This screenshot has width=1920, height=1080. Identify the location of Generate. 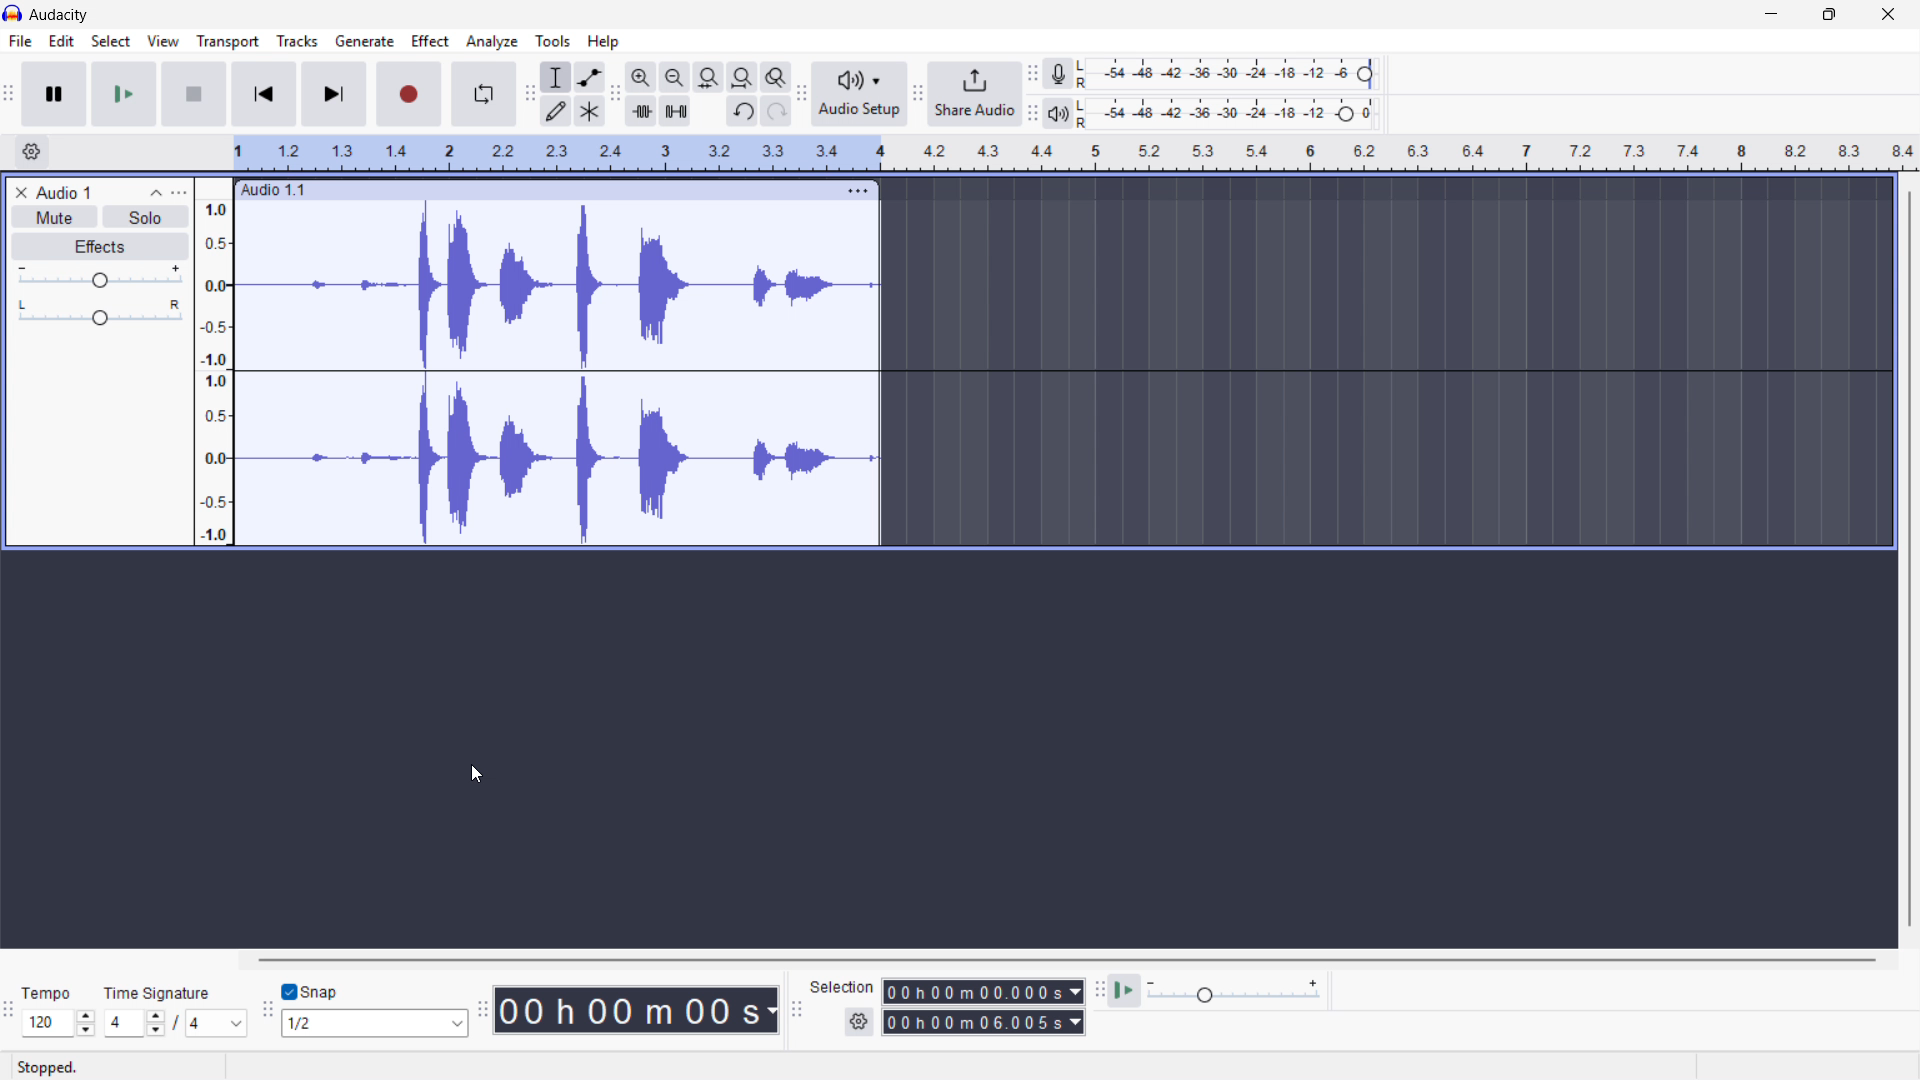
(364, 41).